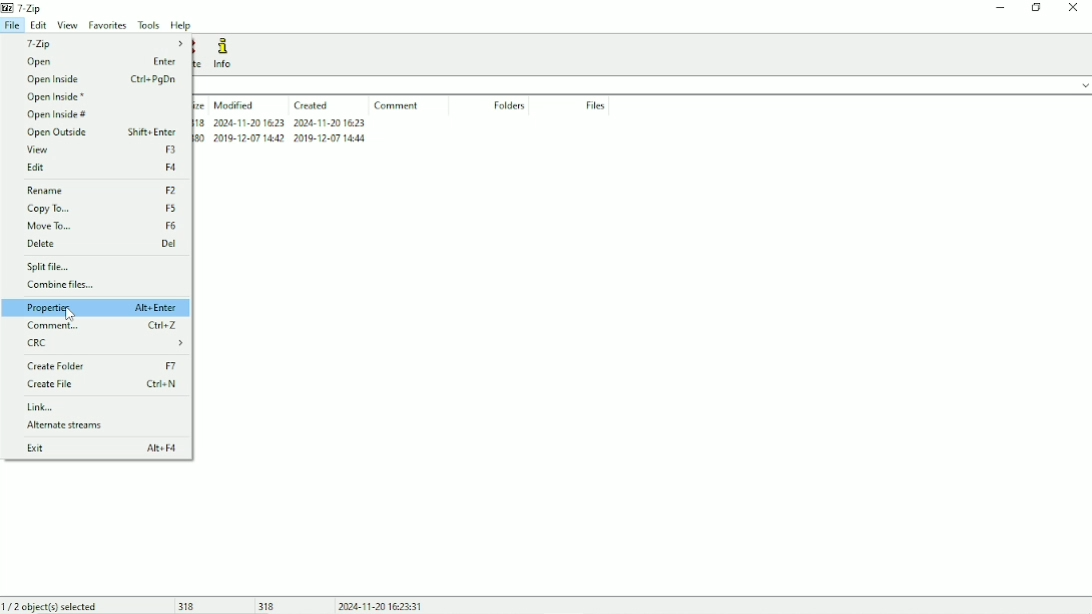 This screenshot has width=1092, height=614. What do you see at coordinates (73, 314) in the screenshot?
I see `cursor` at bounding box center [73, 314].